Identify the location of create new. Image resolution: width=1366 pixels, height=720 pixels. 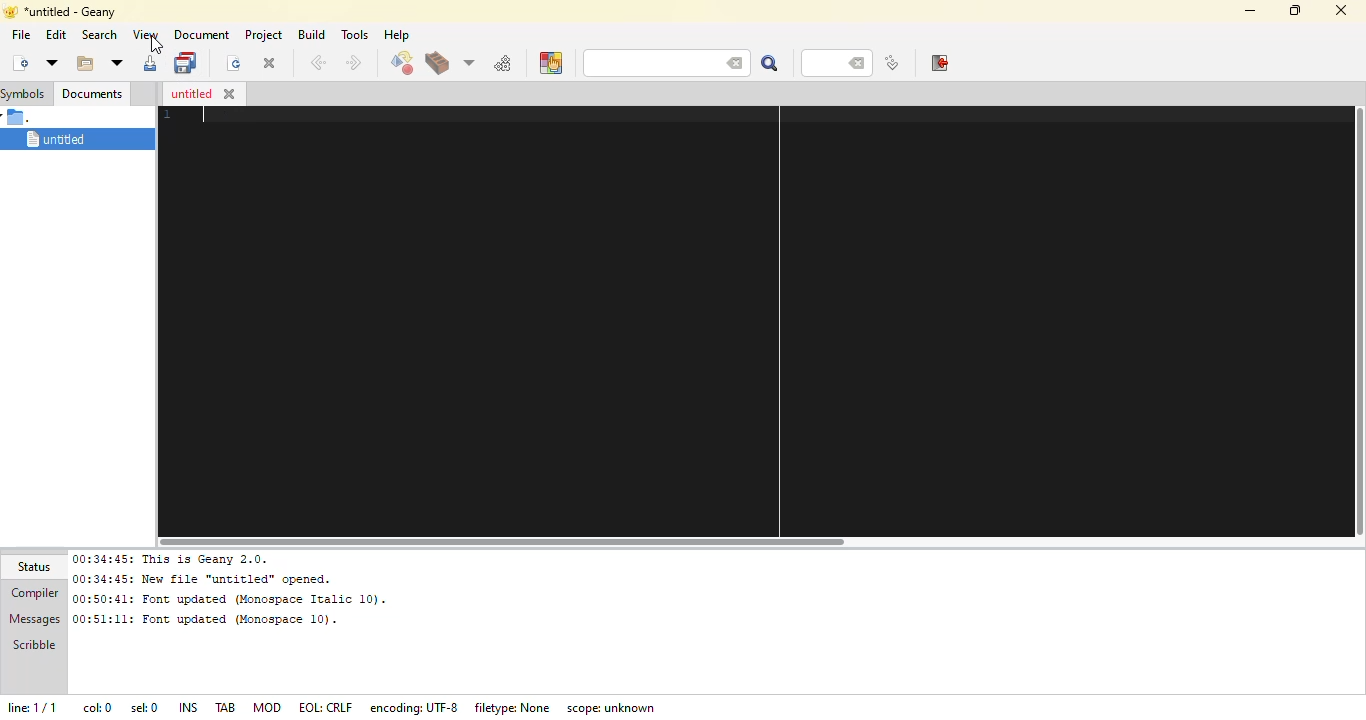
(19, 62).